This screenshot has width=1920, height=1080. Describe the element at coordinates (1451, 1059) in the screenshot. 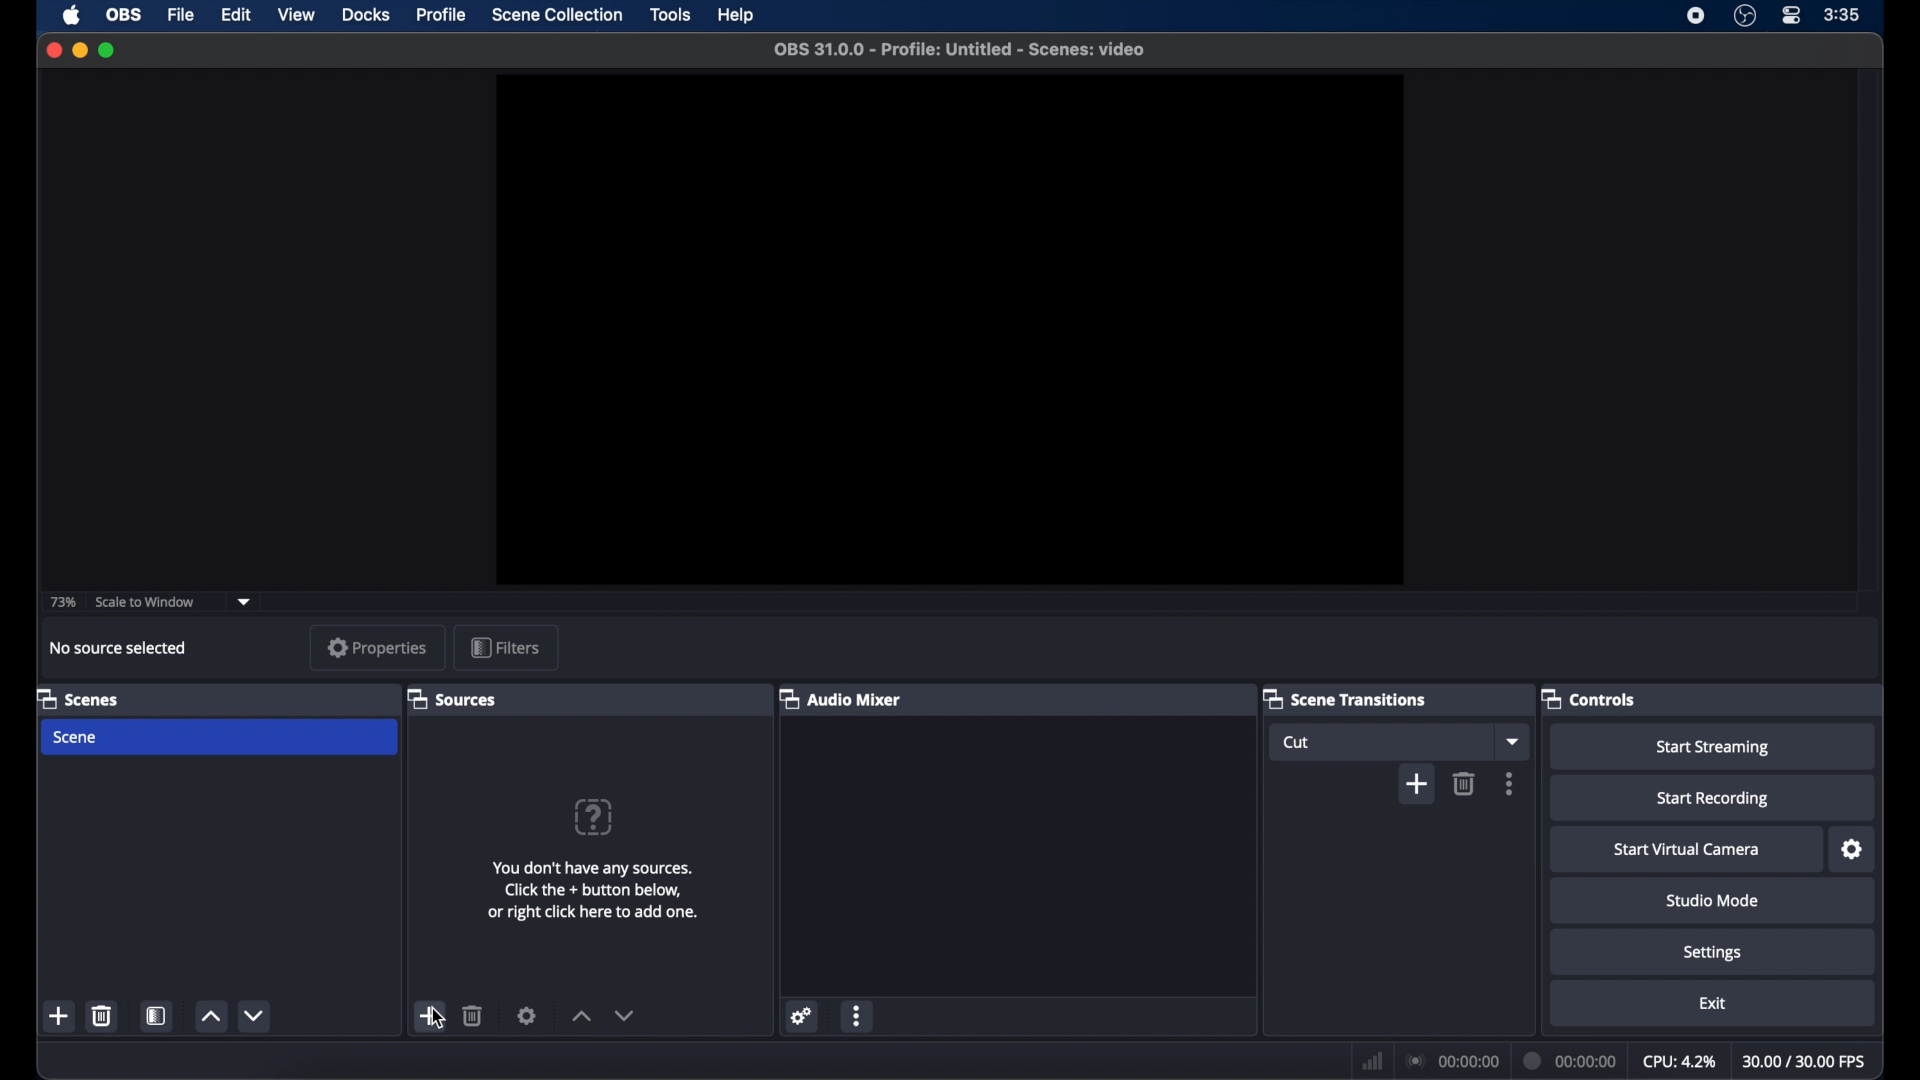

I see `connection` at that location.